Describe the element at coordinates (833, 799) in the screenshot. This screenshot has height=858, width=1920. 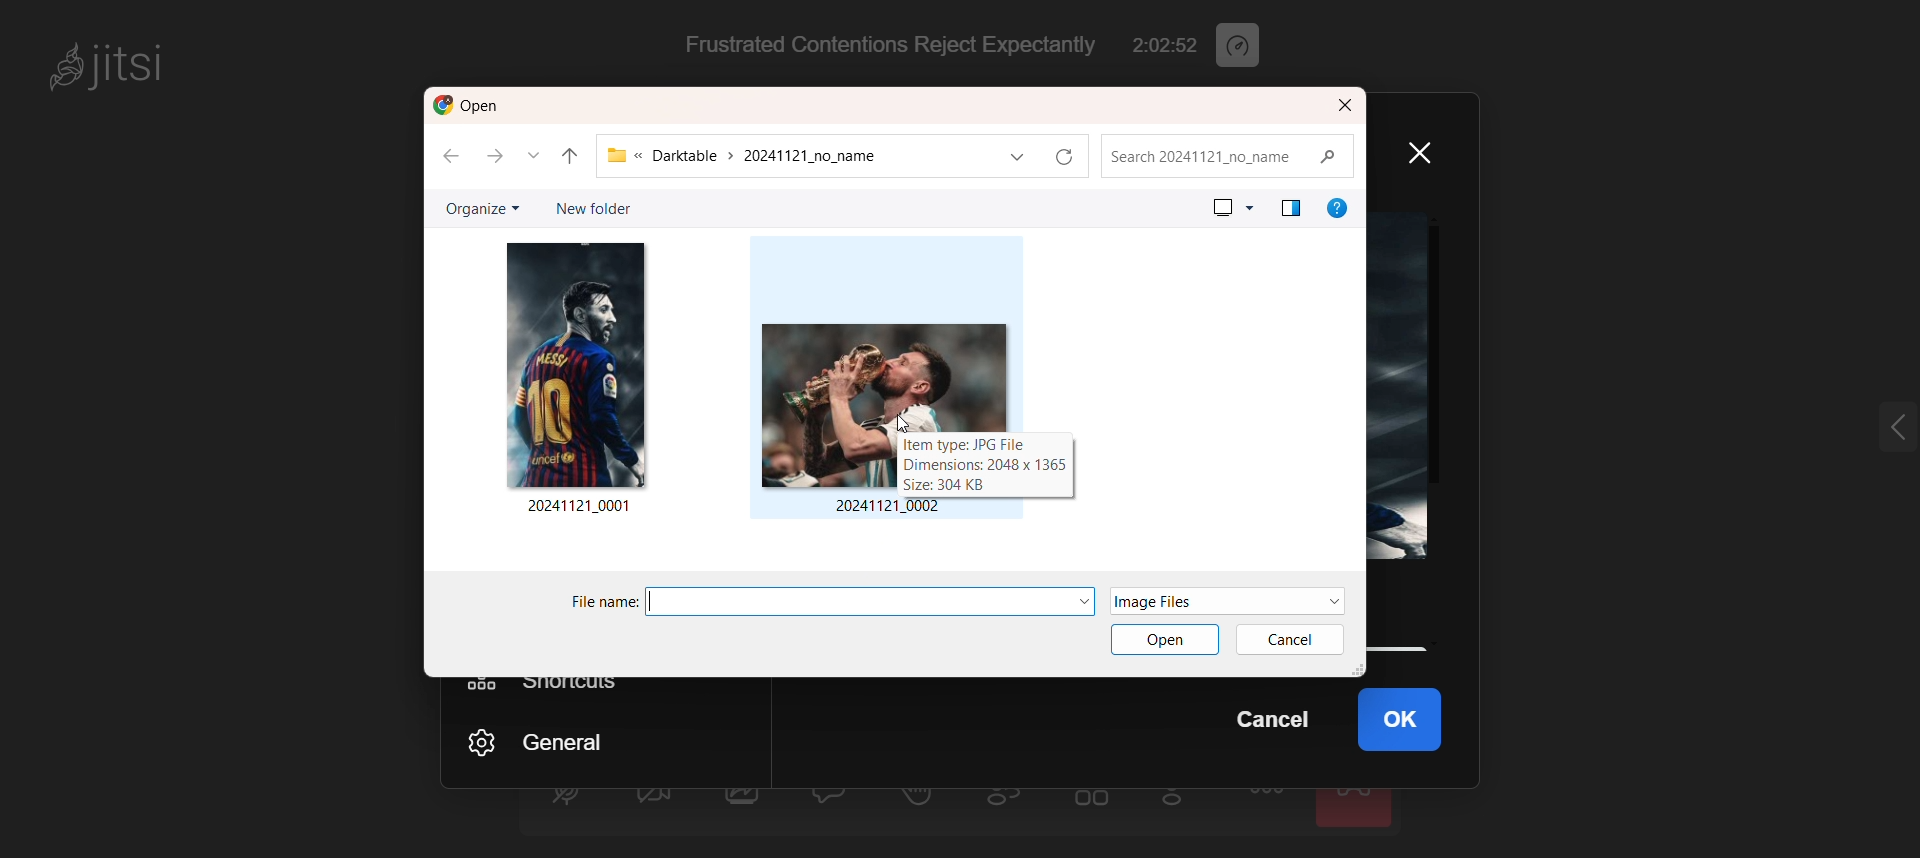
I see `chat` at that location.